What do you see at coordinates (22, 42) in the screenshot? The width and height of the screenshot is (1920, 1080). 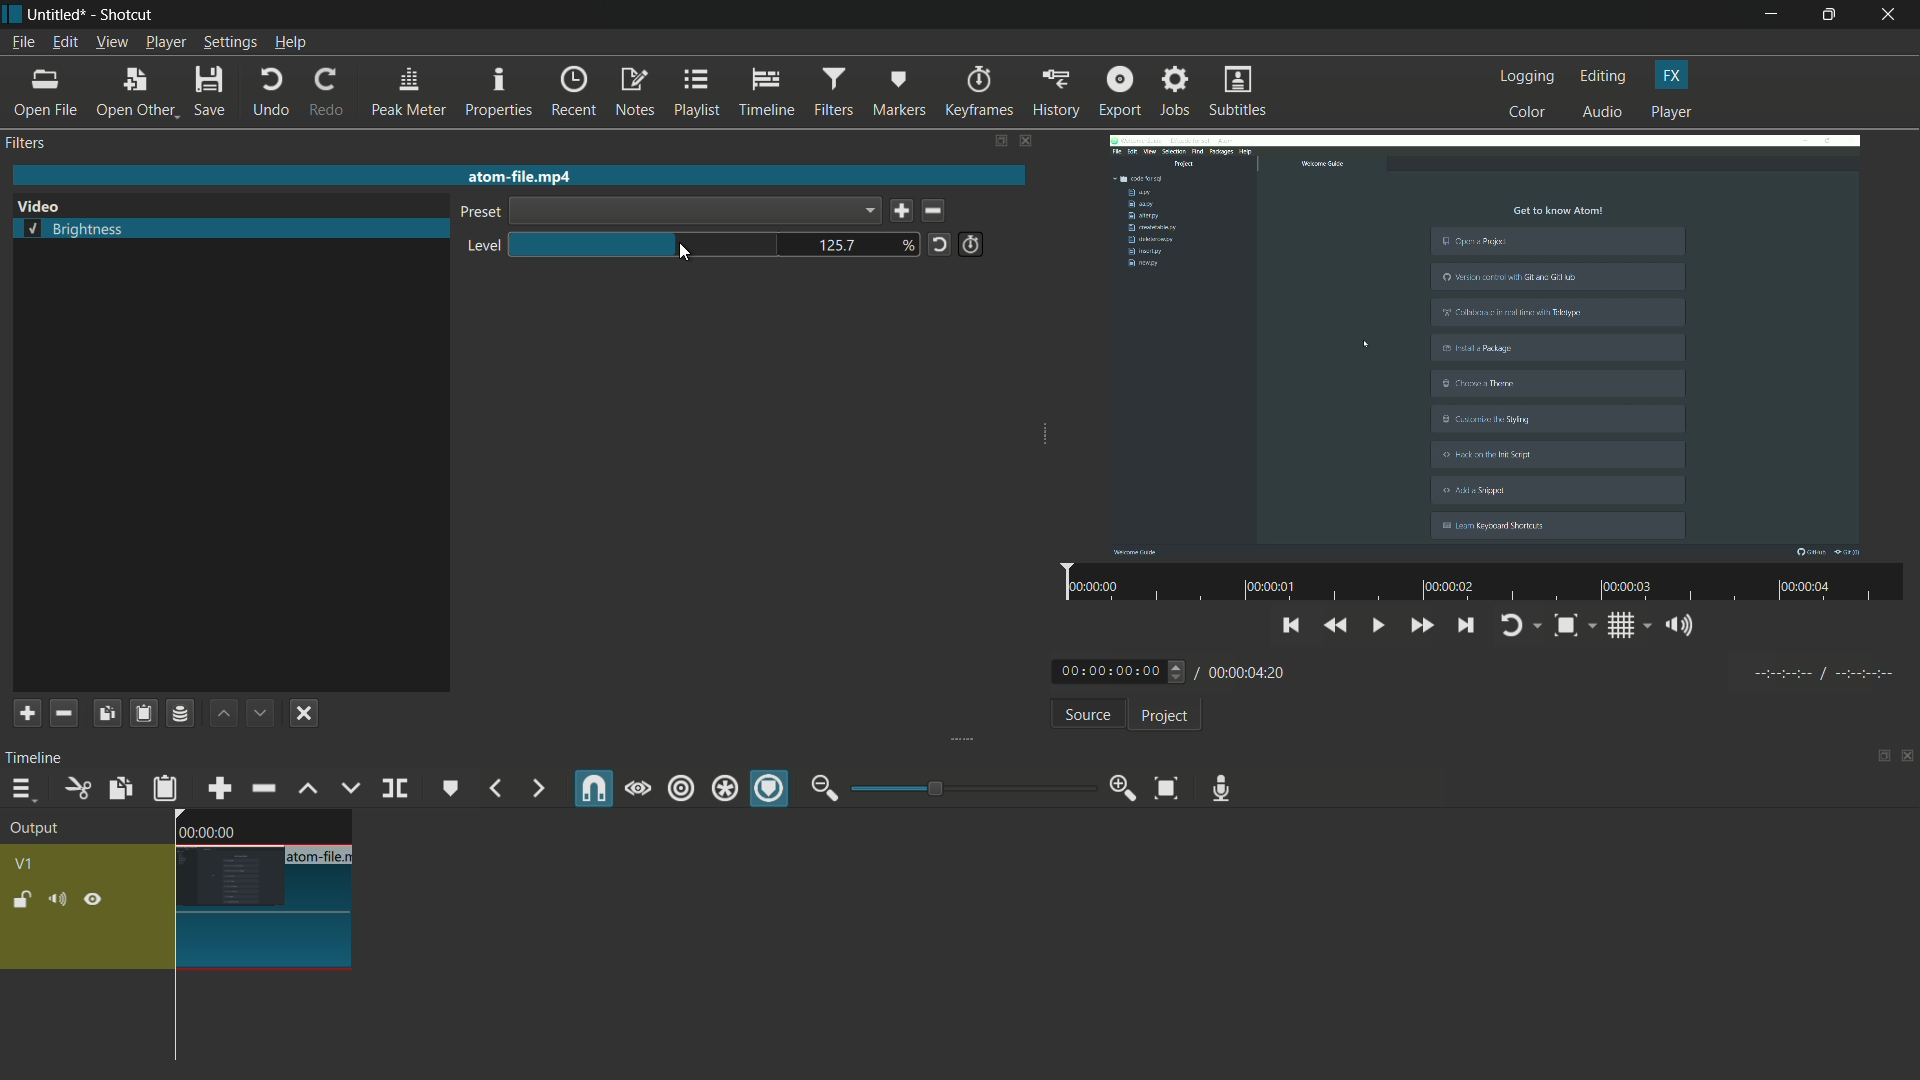 I see `file menu` at bounding box center [22, 42].